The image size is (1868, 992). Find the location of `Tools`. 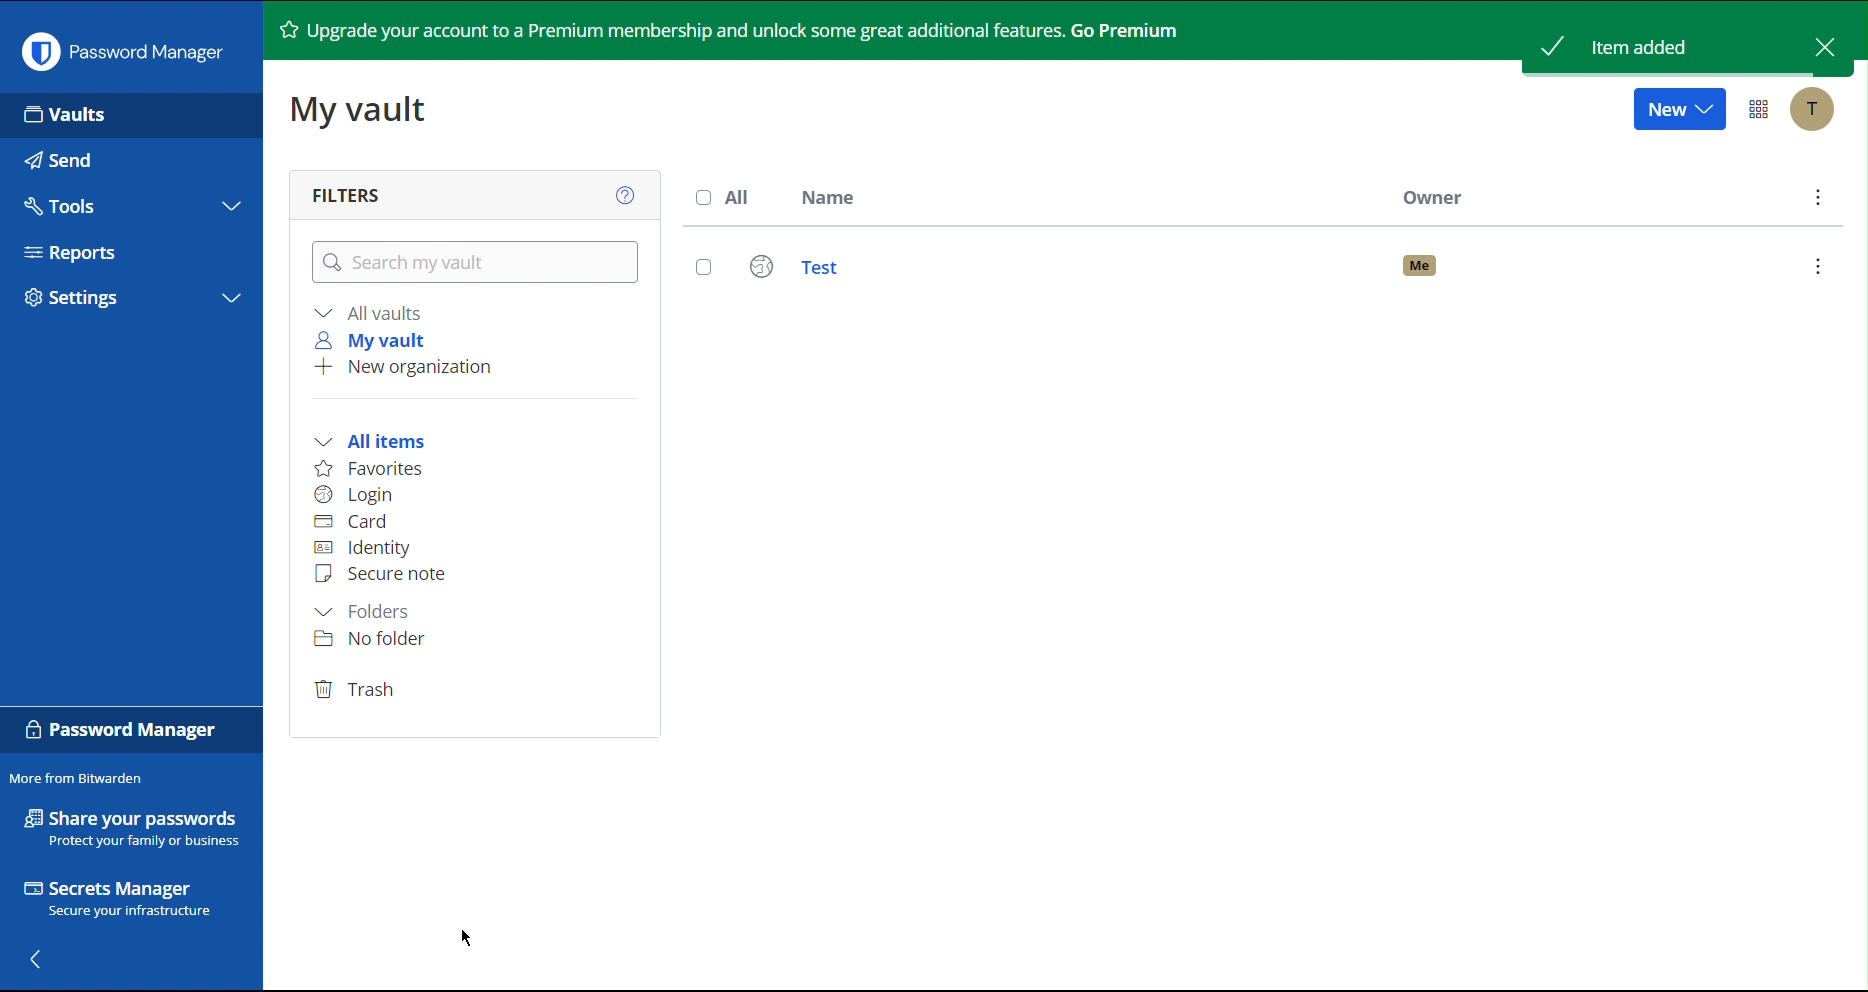

Tools is located at coordinates (126, 203).